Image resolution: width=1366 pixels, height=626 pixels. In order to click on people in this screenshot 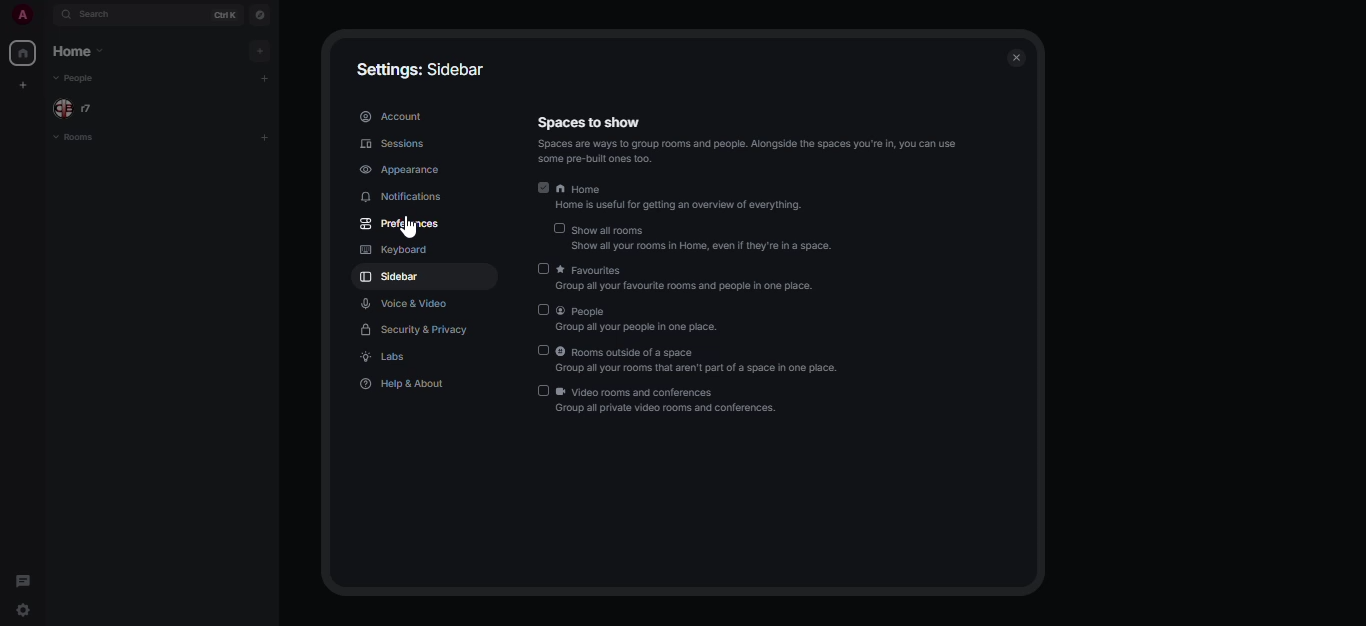, I will do `click(74, 107)`.